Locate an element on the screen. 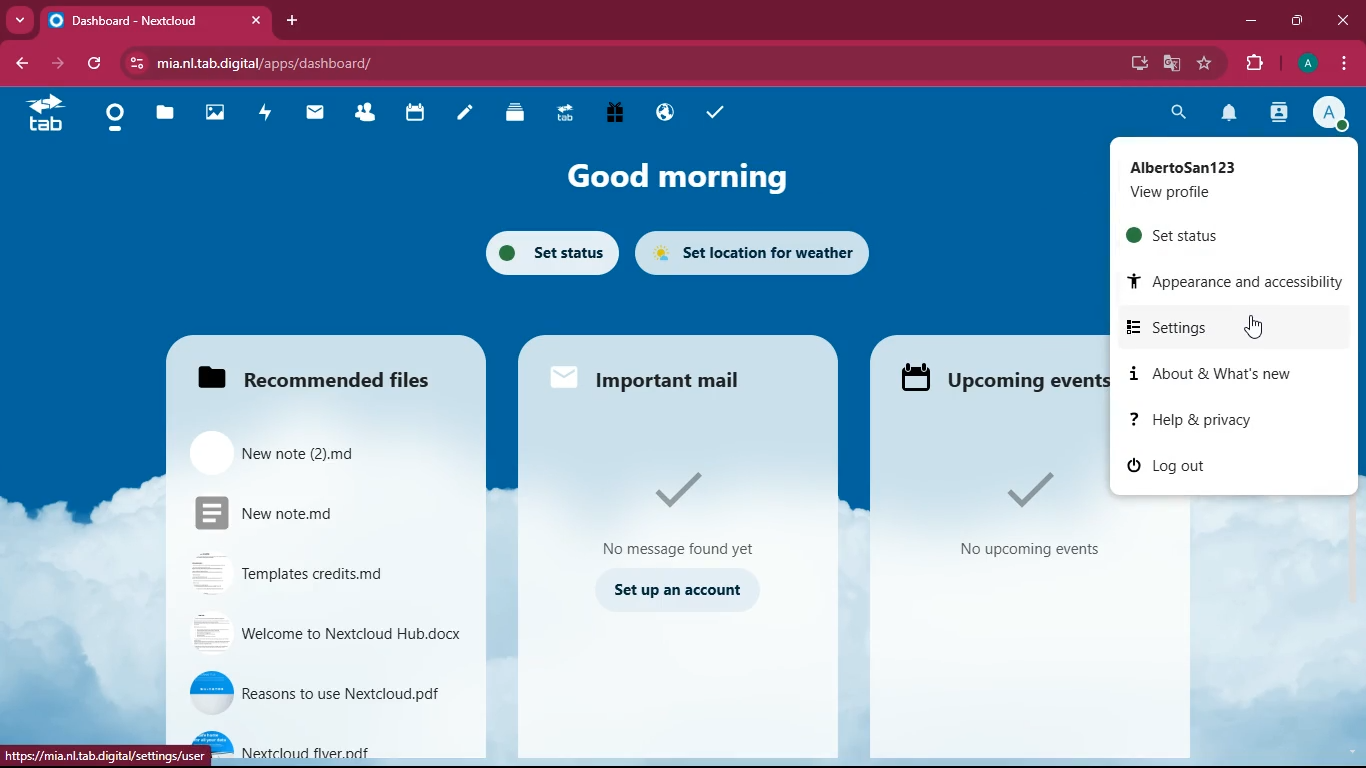 The height and width of the screenshot is (768, 1366). extensions is located at coordinates (1253, 65).